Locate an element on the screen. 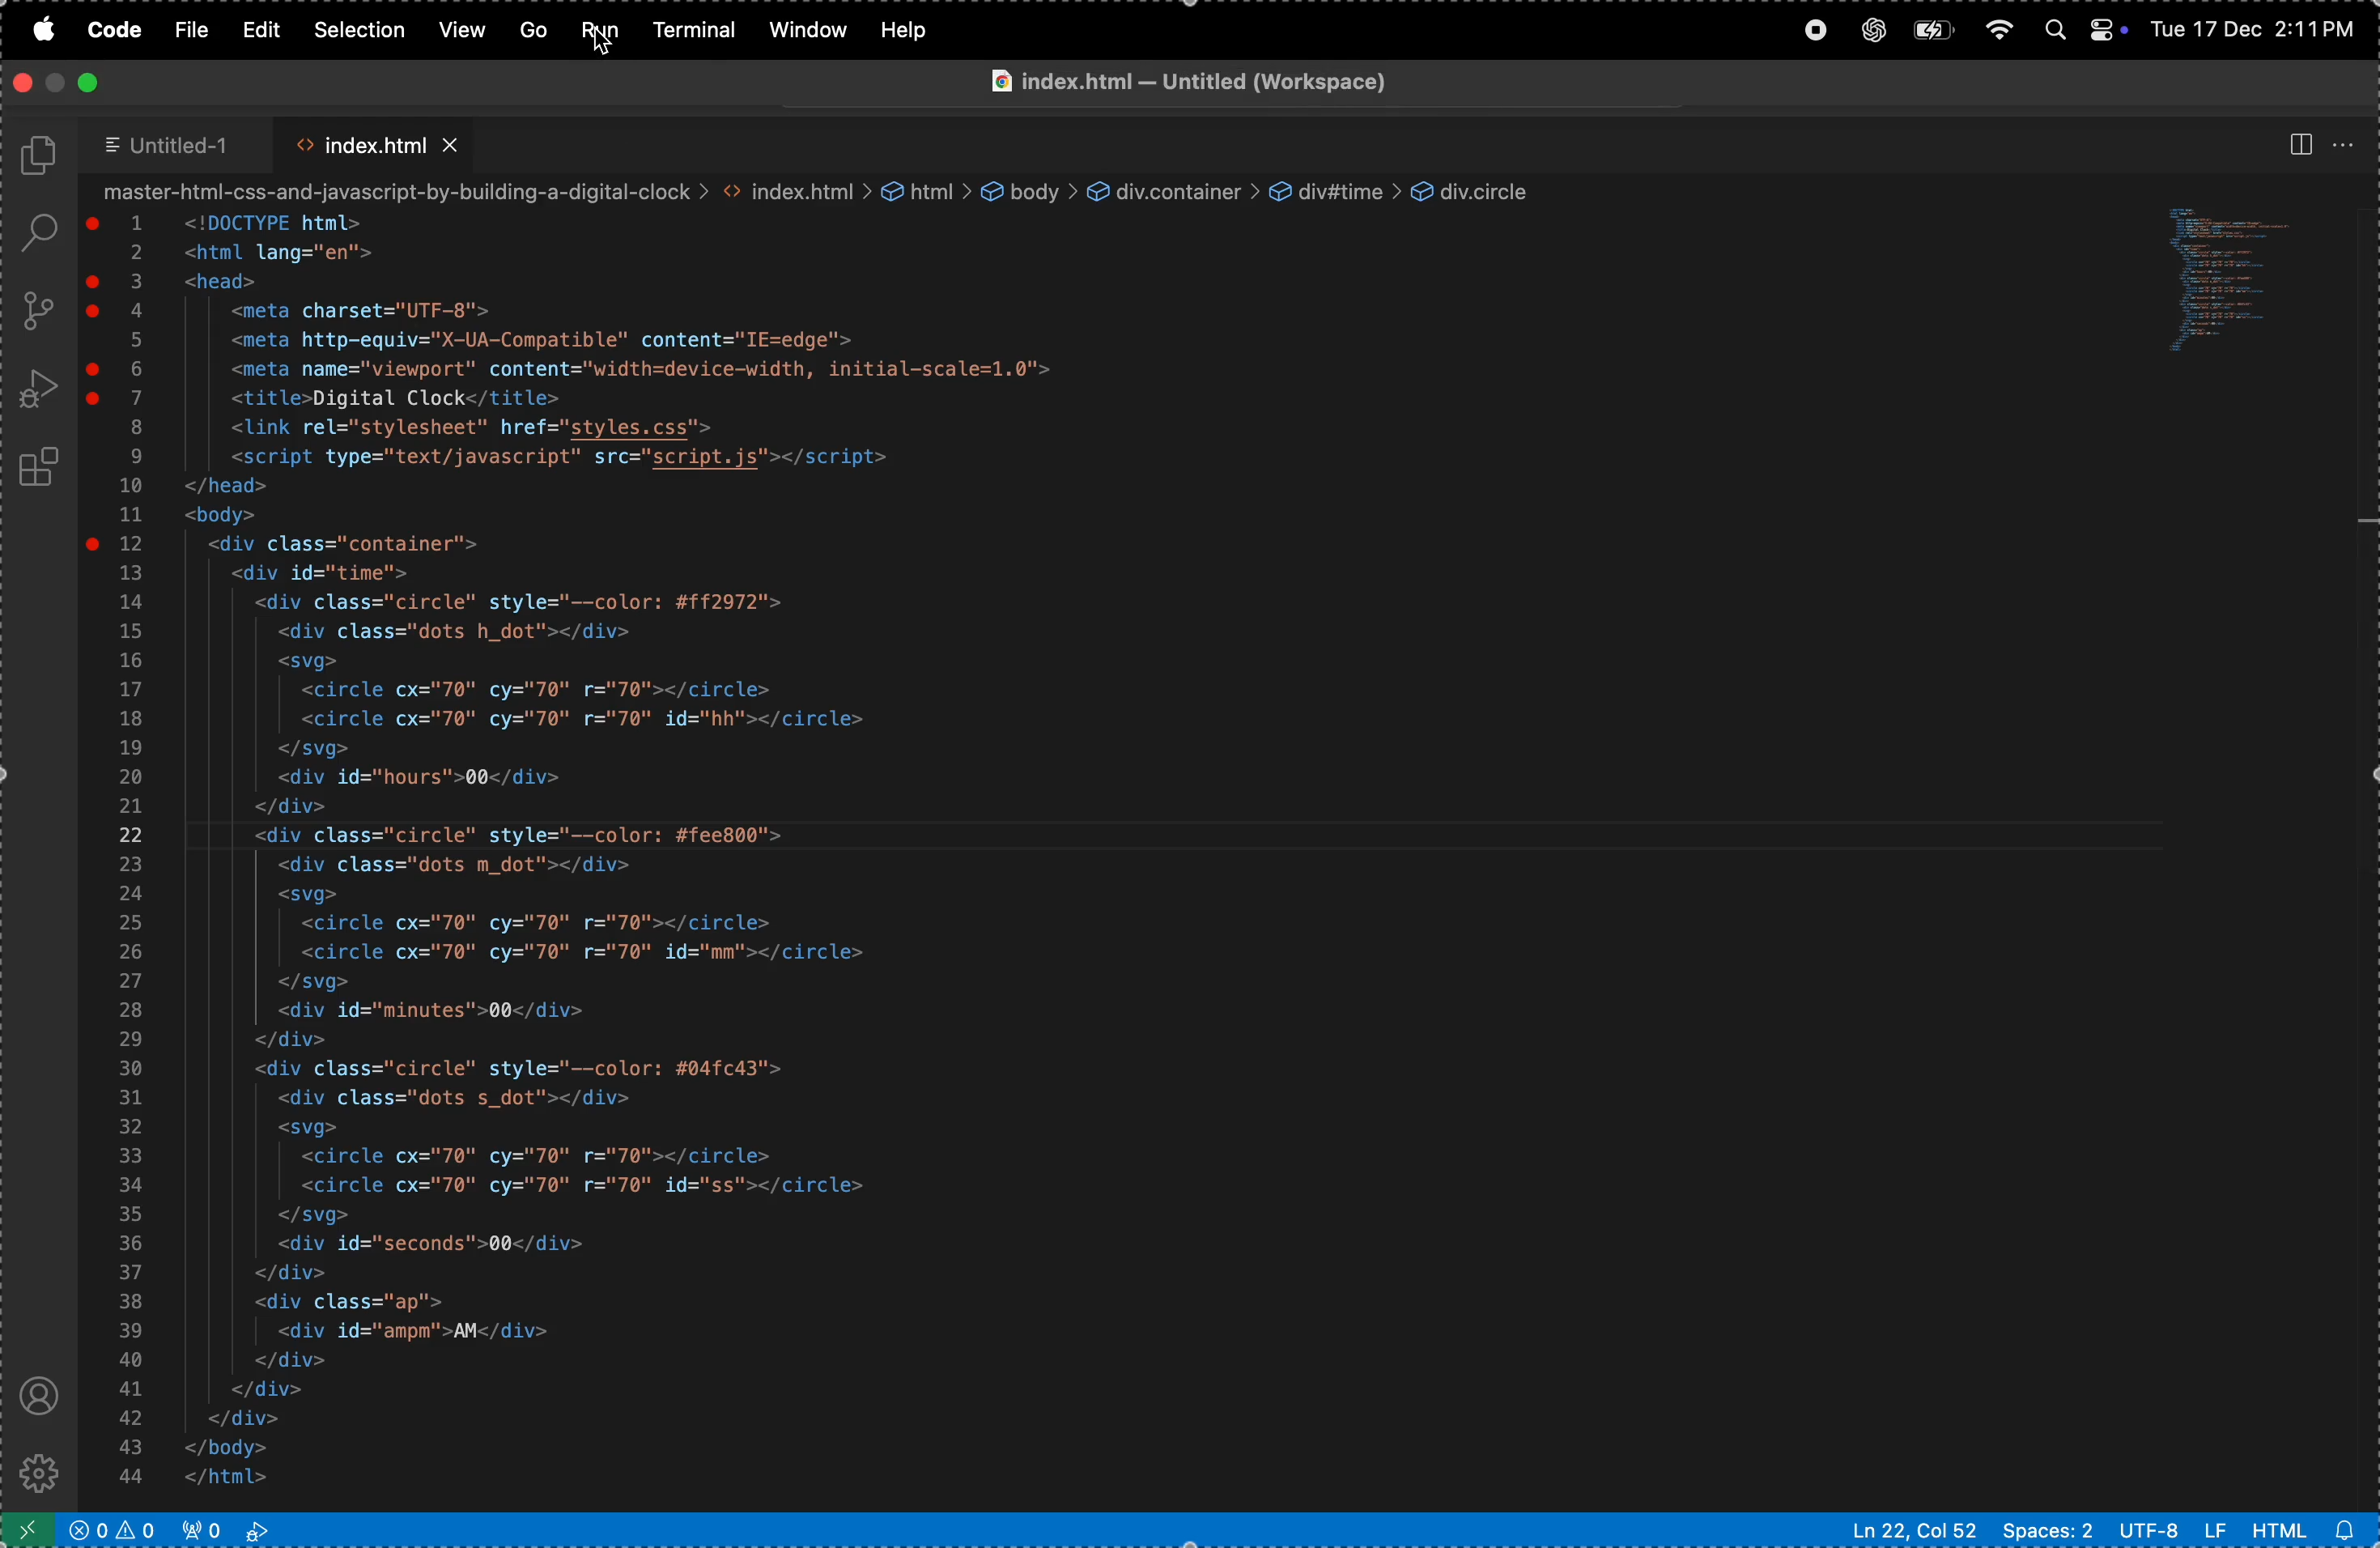 The image size is (2380, 1548). file is located at coordinates (194, 32).